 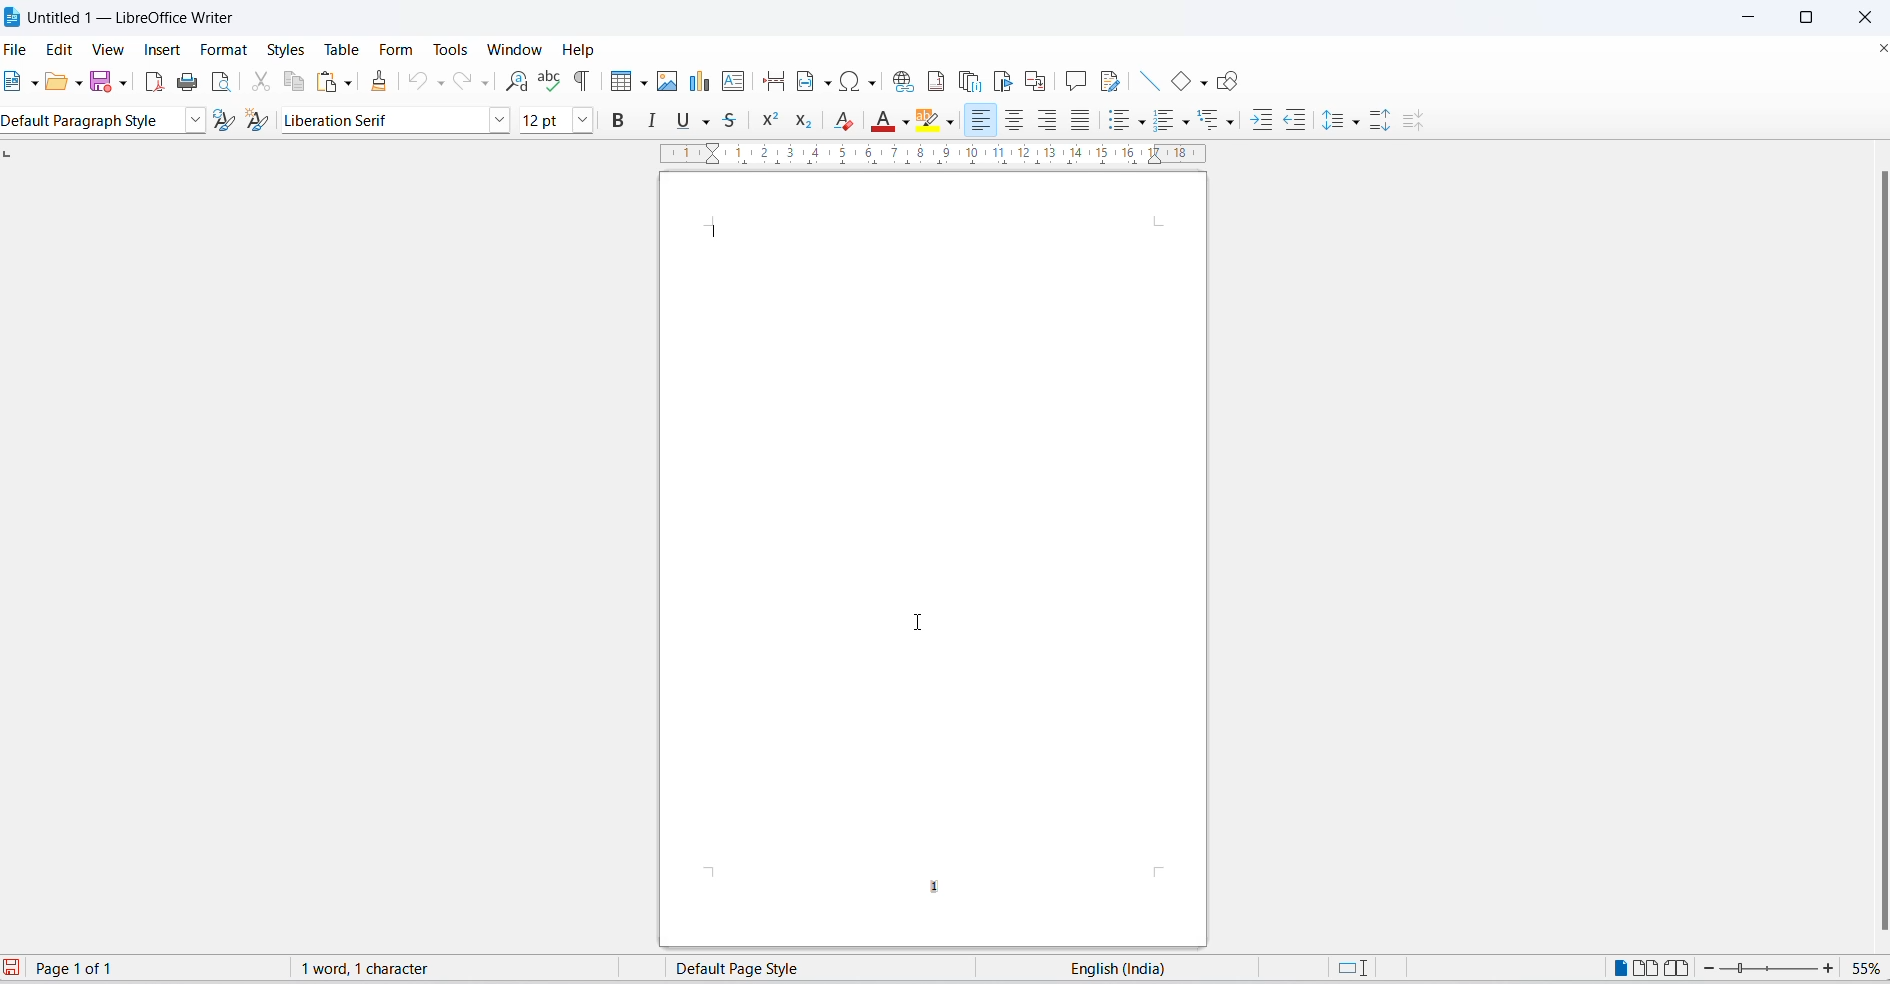 What do you see at coordinates (283, 48) in the screenshot?
I see `styles` at bounding box center [283, 48].